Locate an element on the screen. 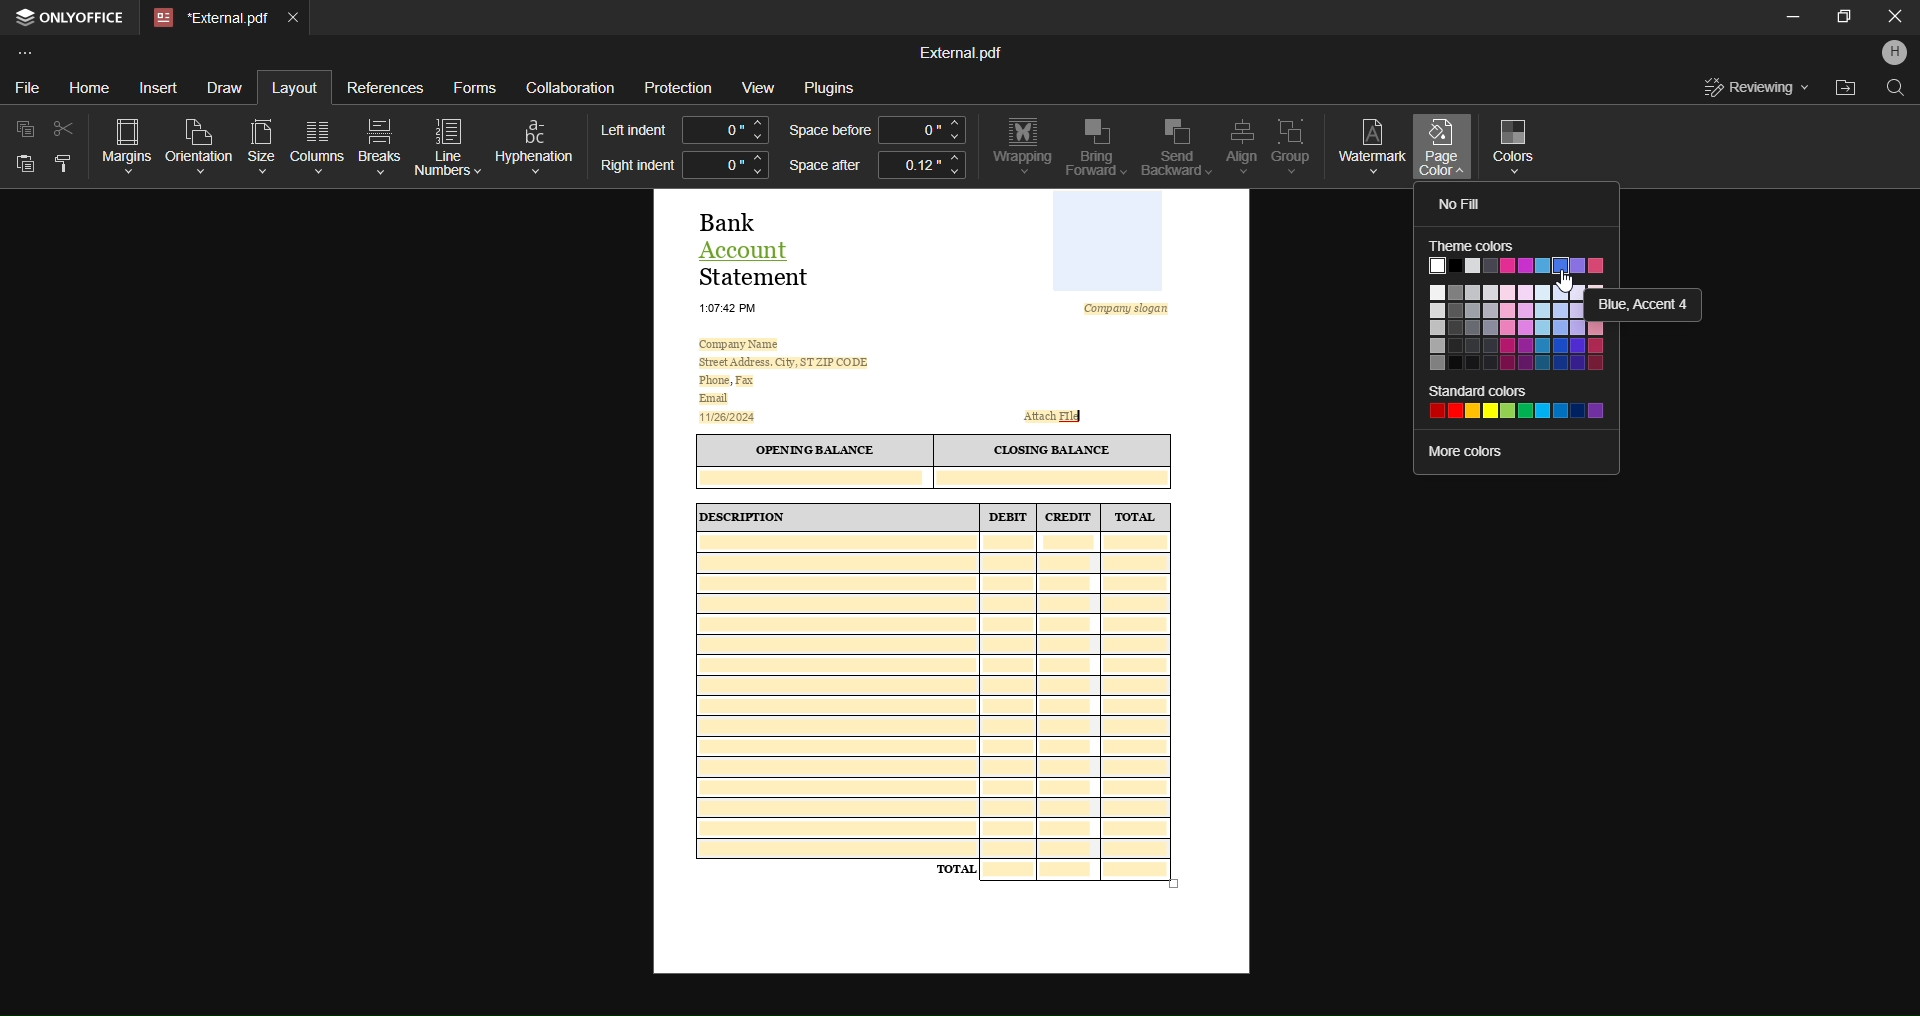  File is located at coordinates (29, 84).